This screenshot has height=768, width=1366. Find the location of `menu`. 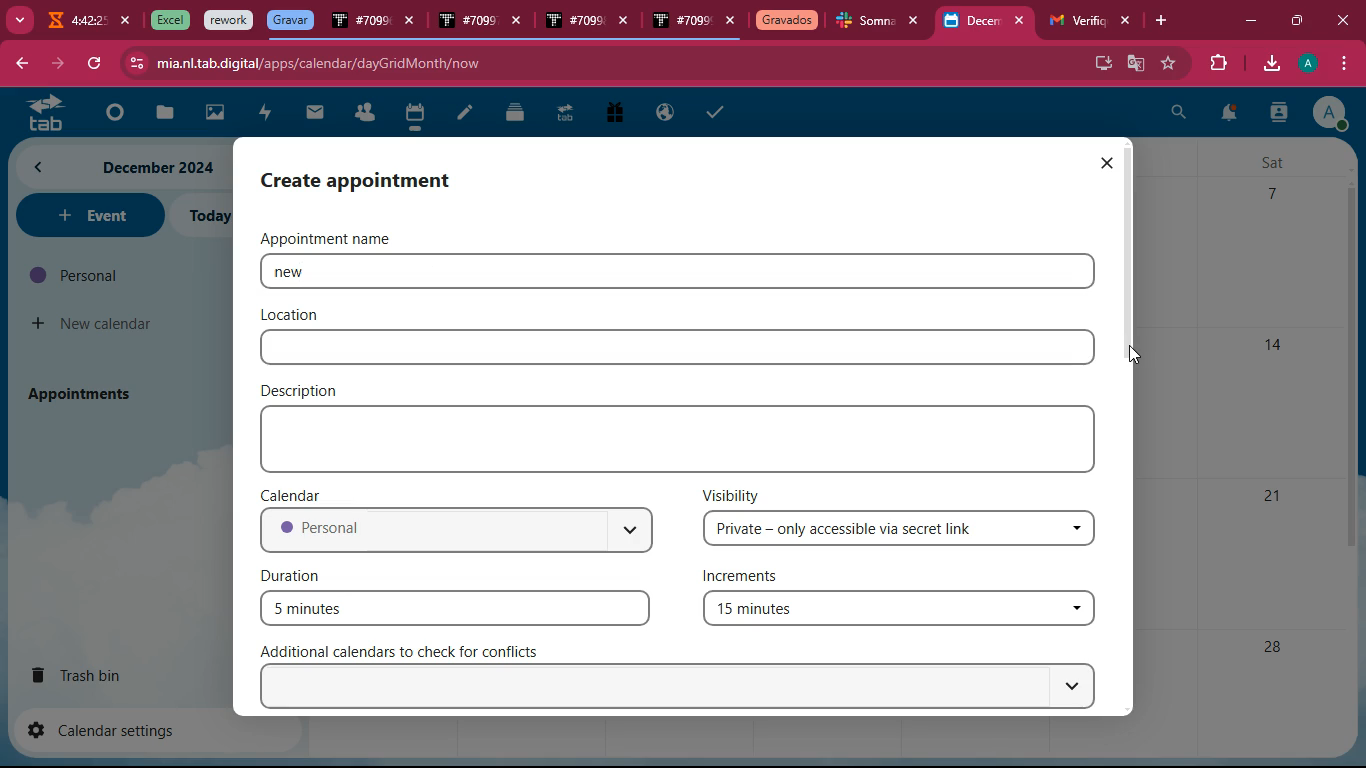

menu is located at coordinates (1341, 64).